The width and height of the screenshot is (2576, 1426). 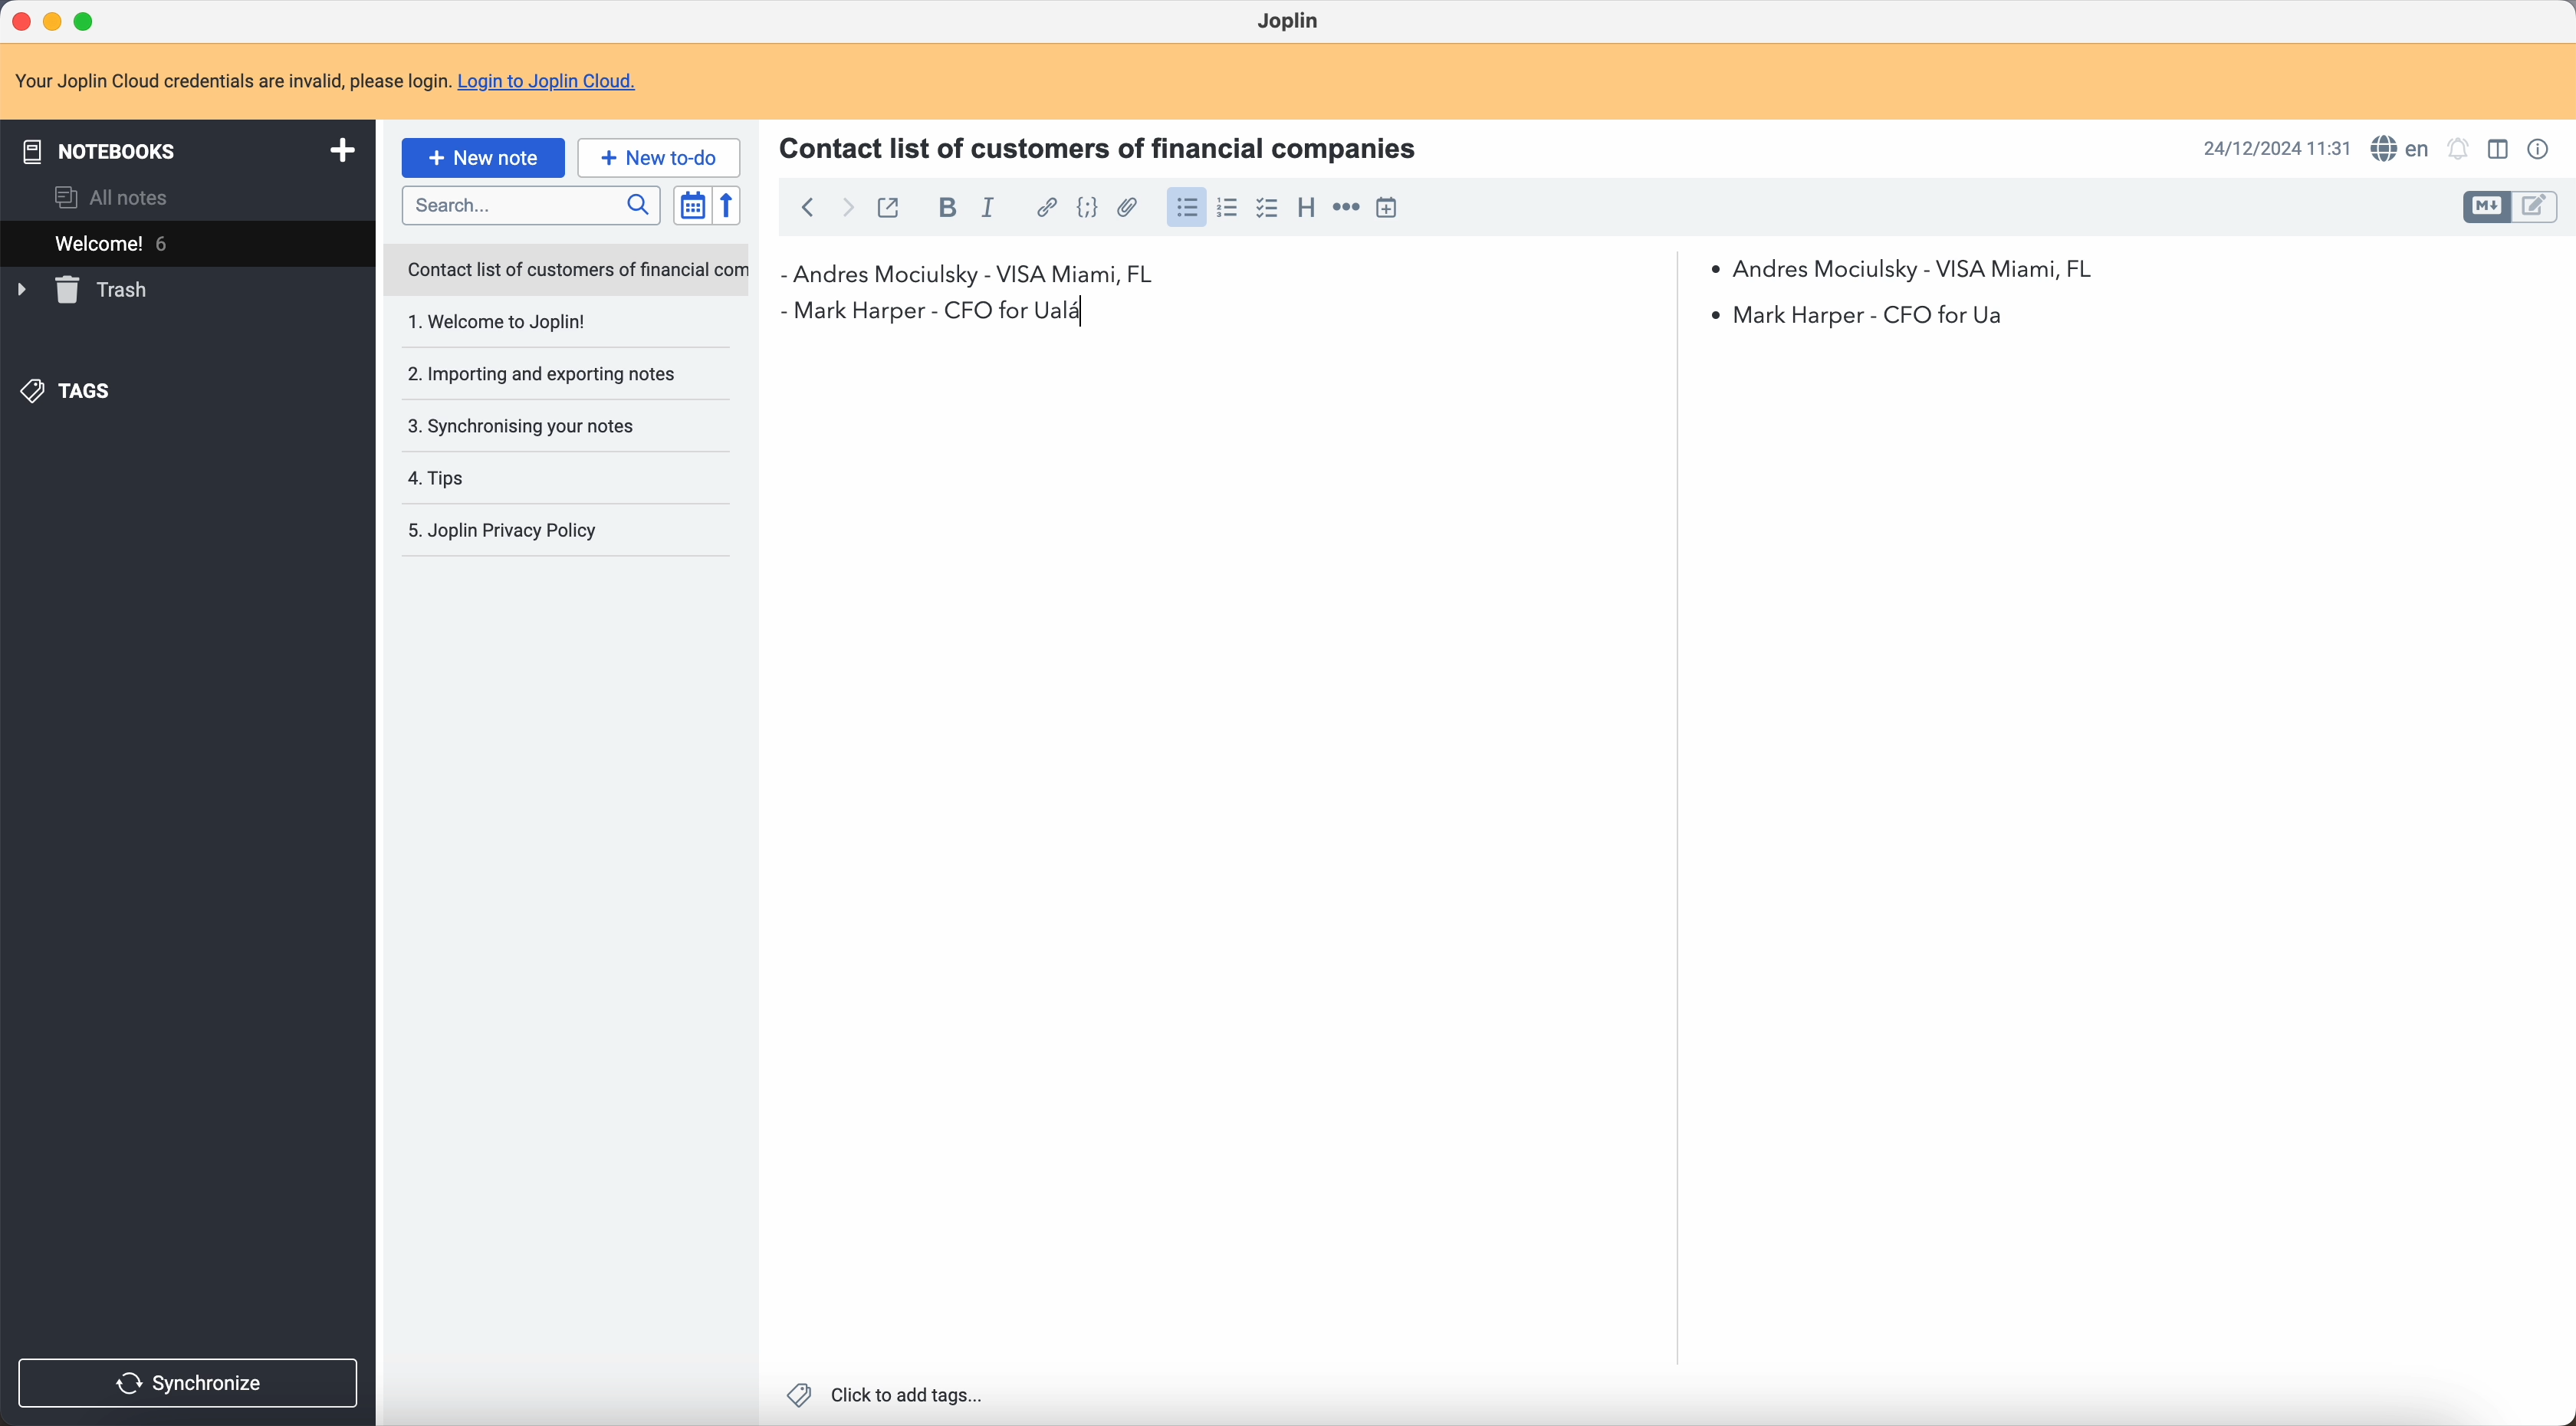 I want to click on horizontal rule, so click(x=1346, y=207).